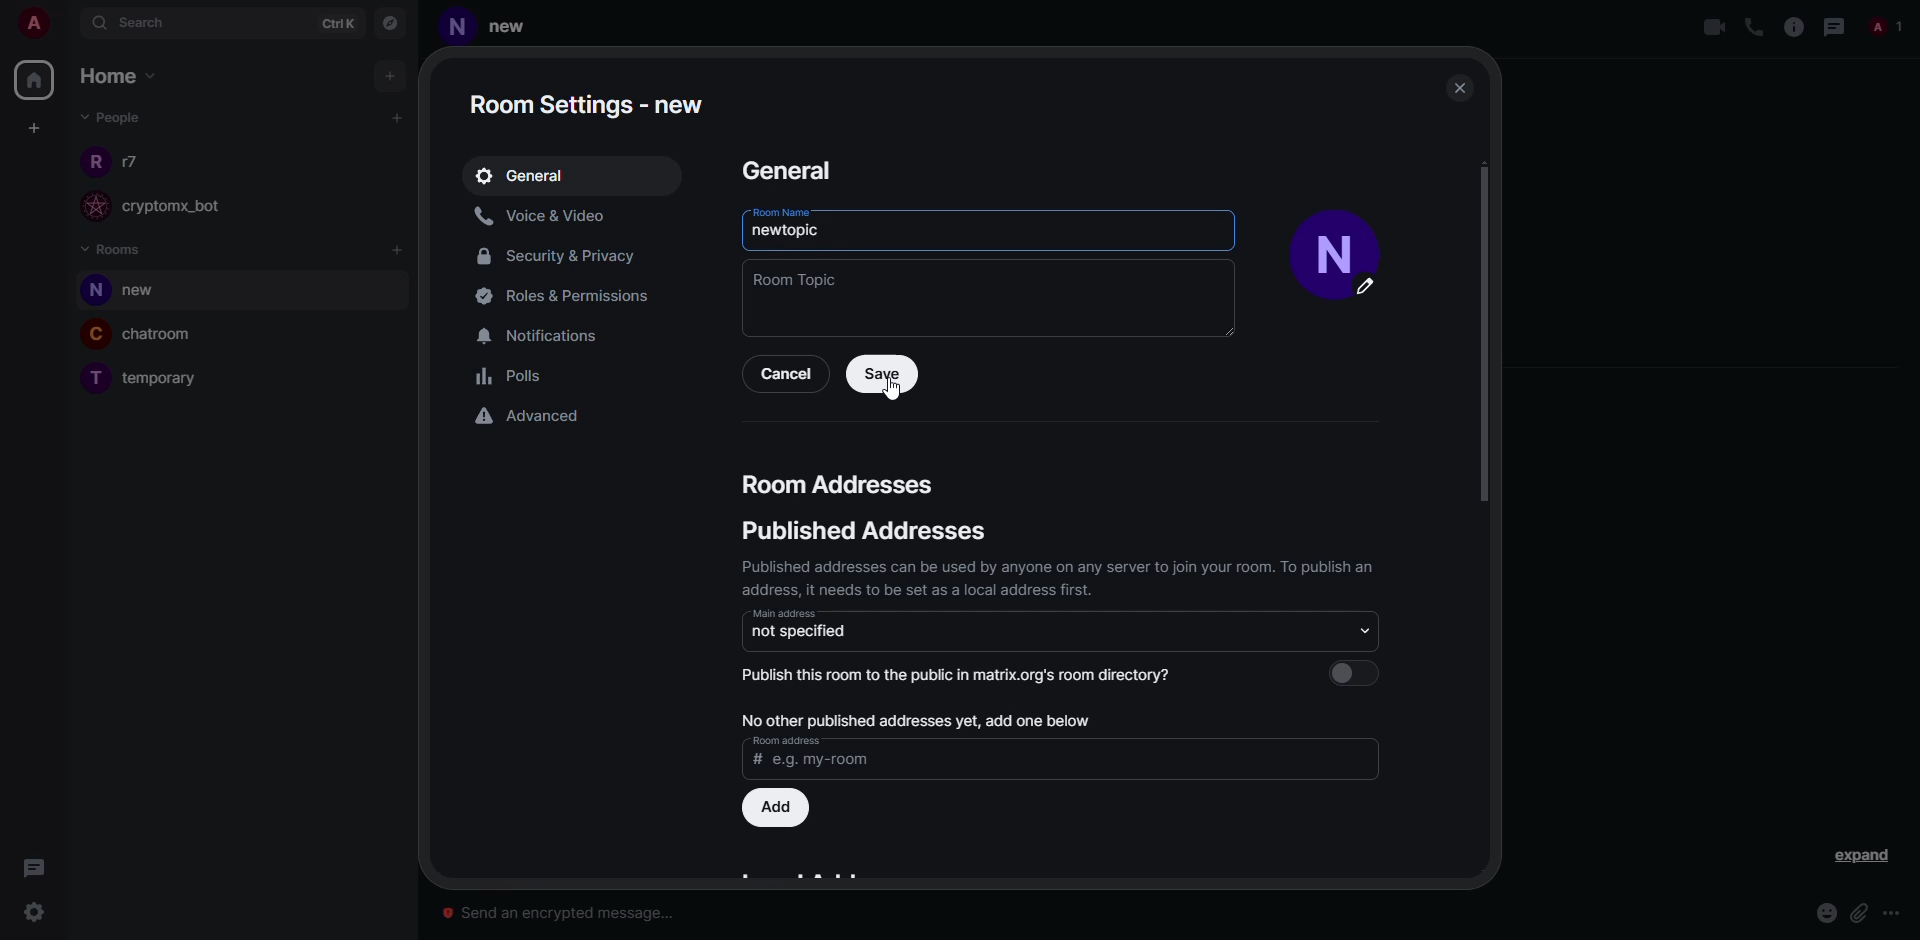  What do you see at coordinates (784, 613) in the screenshot?
I see `main address` at bounding box center [784, 613].